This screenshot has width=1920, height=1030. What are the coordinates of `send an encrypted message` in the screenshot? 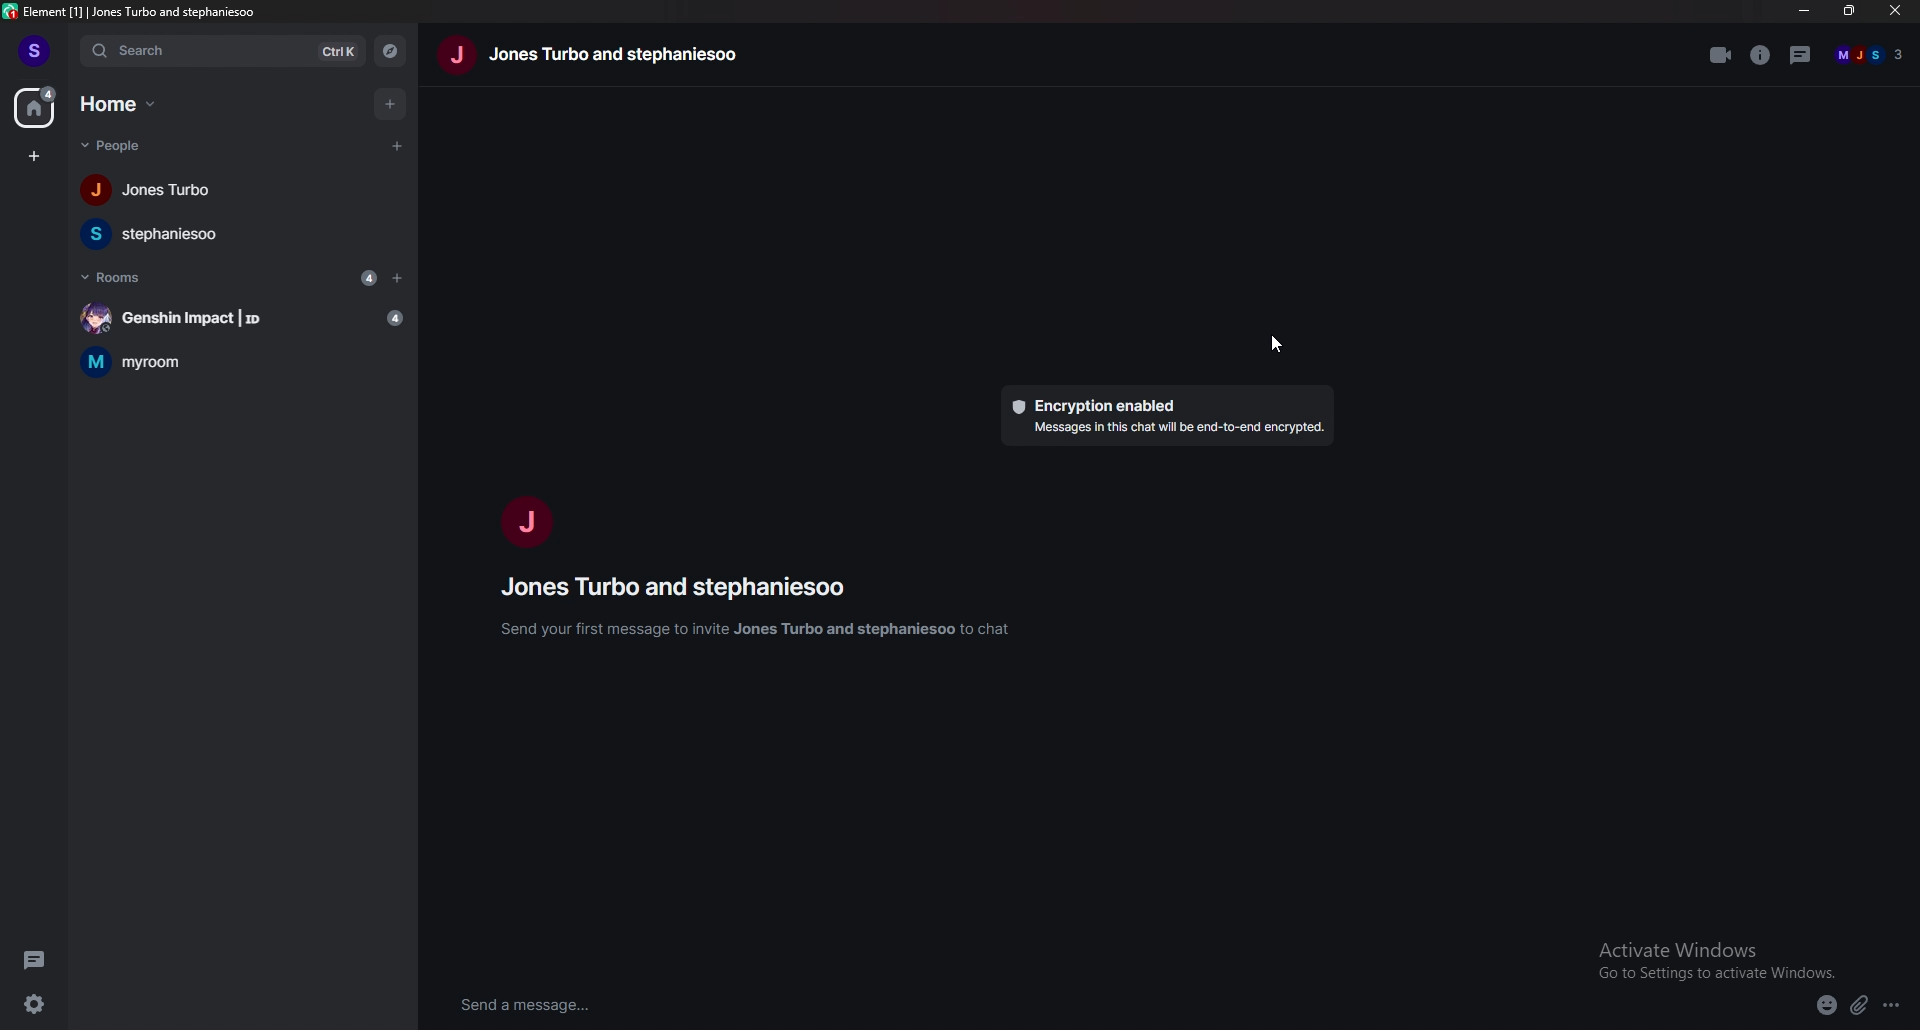 It's located at (573, 1005).